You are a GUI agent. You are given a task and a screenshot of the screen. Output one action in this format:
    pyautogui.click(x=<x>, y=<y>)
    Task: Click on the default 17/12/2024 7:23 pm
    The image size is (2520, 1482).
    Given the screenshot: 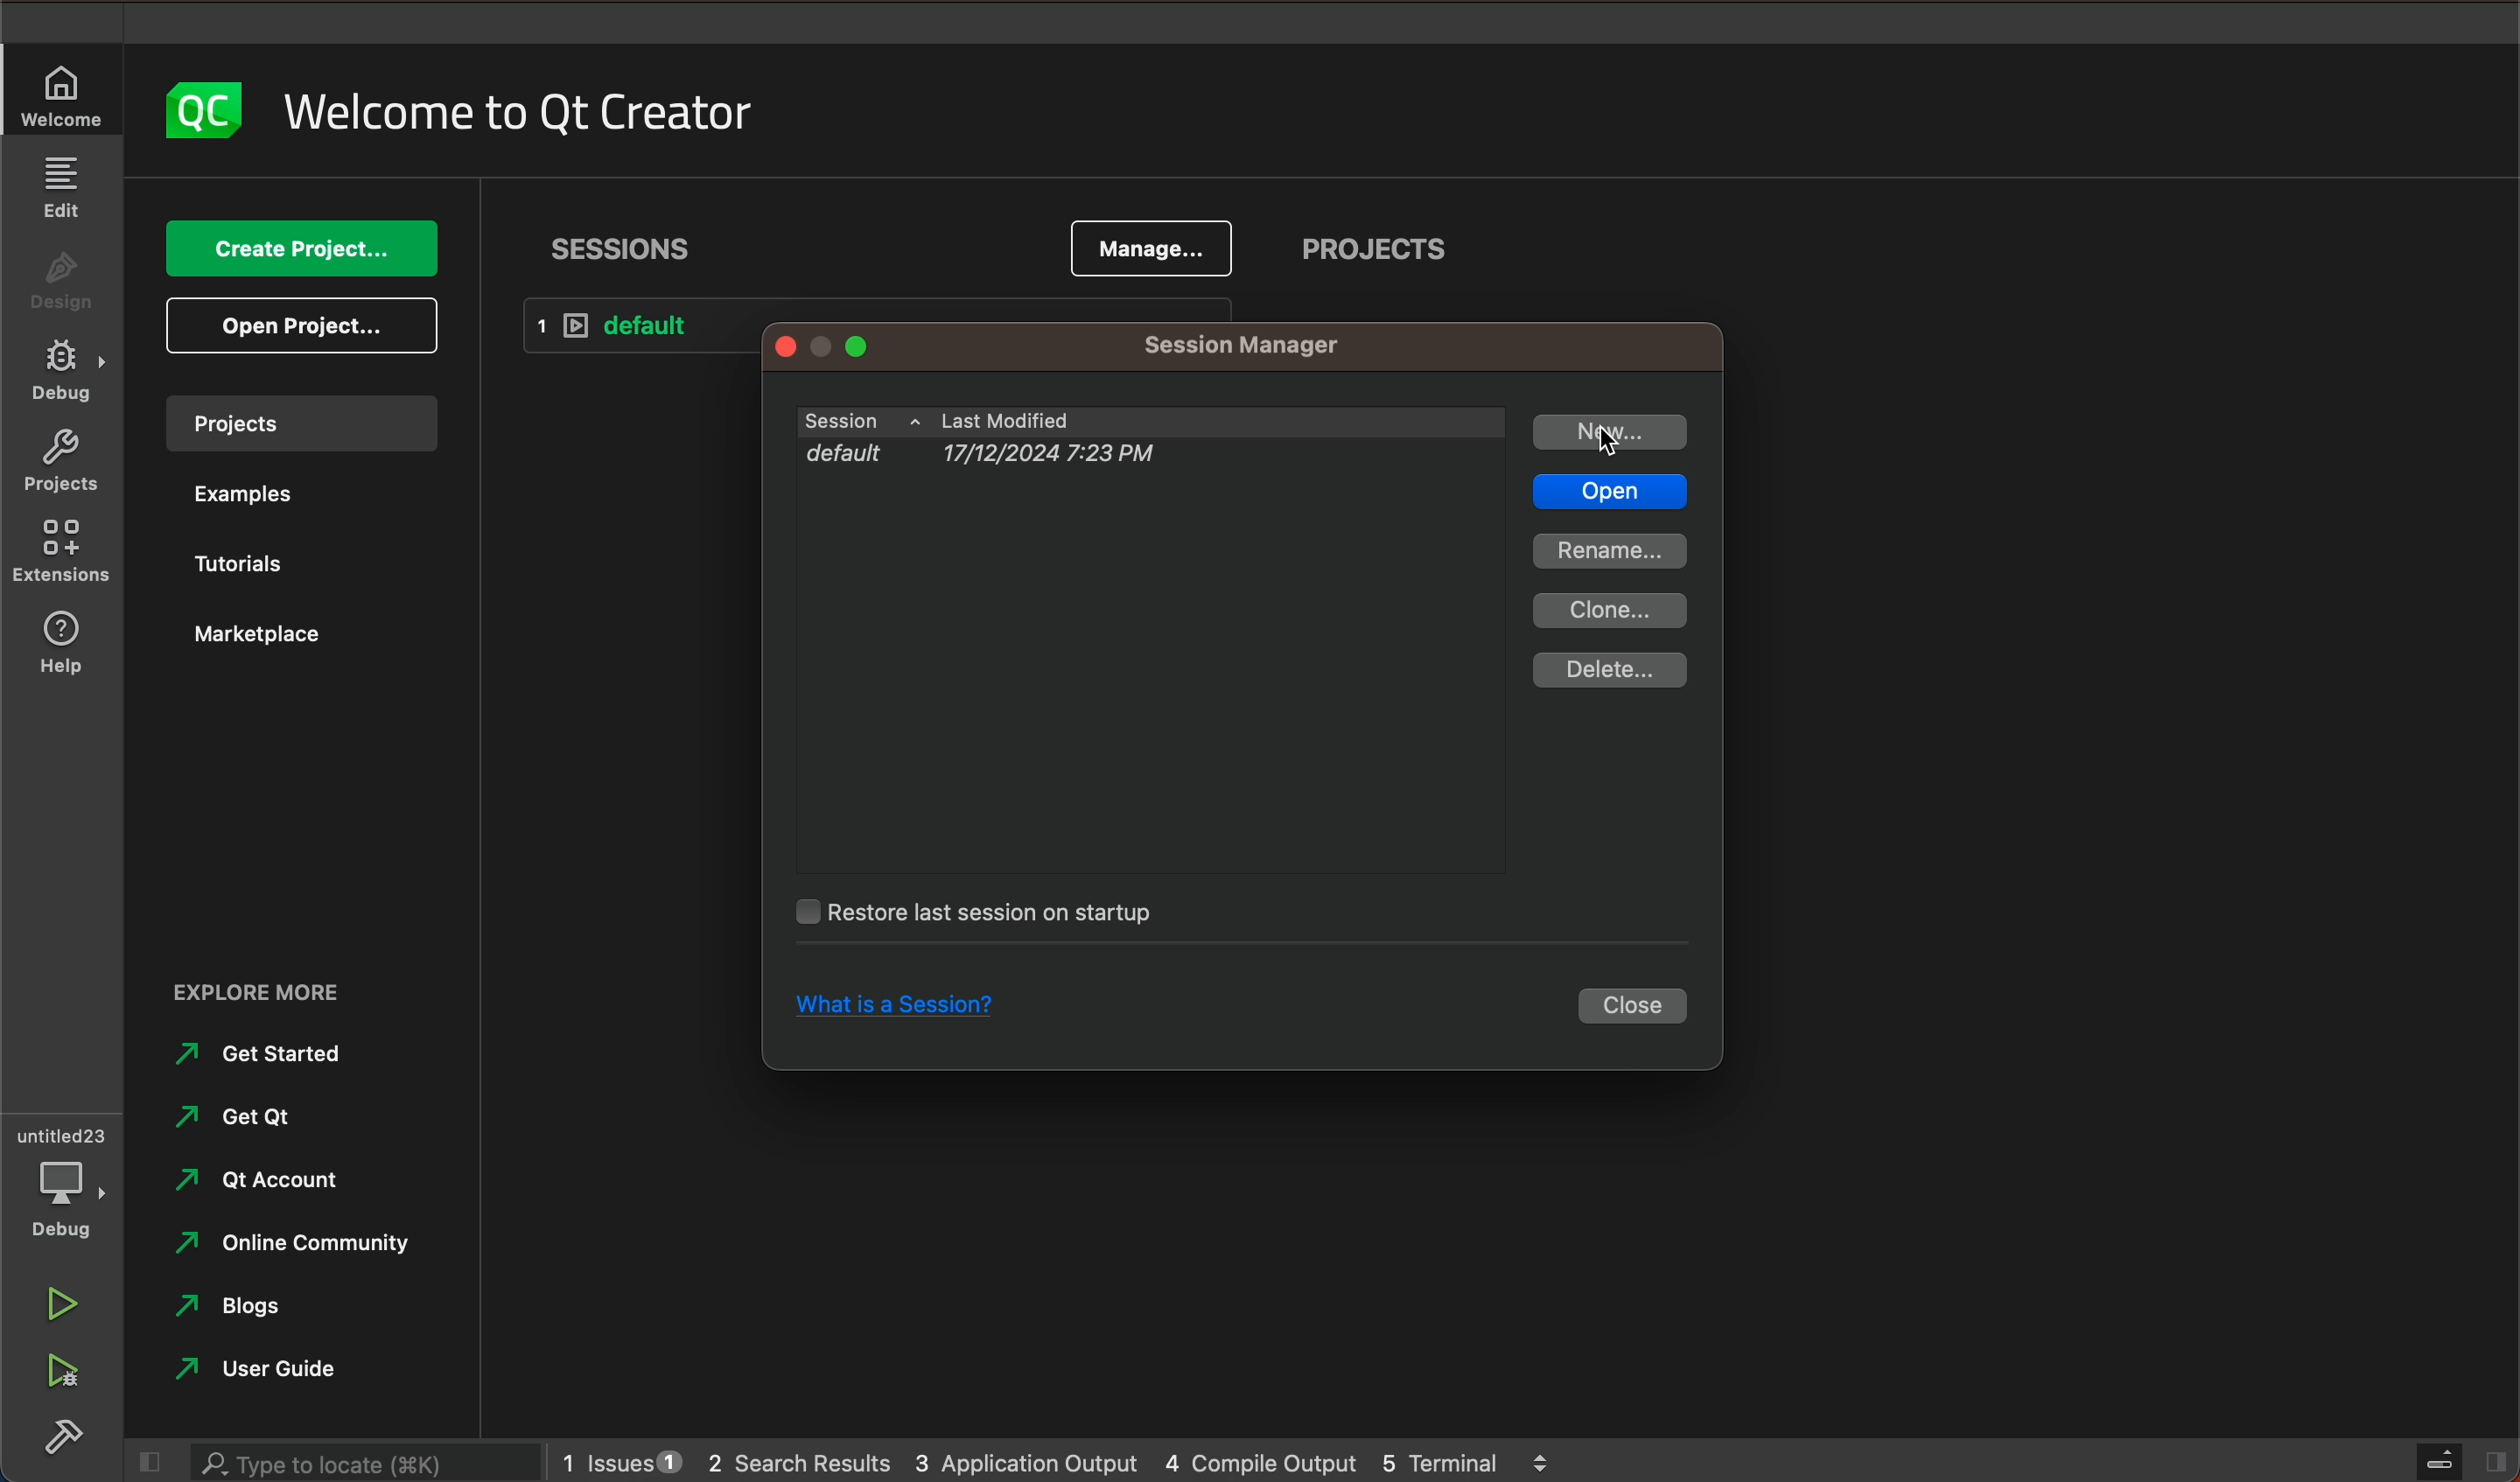 What is the action you would take?
    pyautogui.click(x=1135, y=461)
    